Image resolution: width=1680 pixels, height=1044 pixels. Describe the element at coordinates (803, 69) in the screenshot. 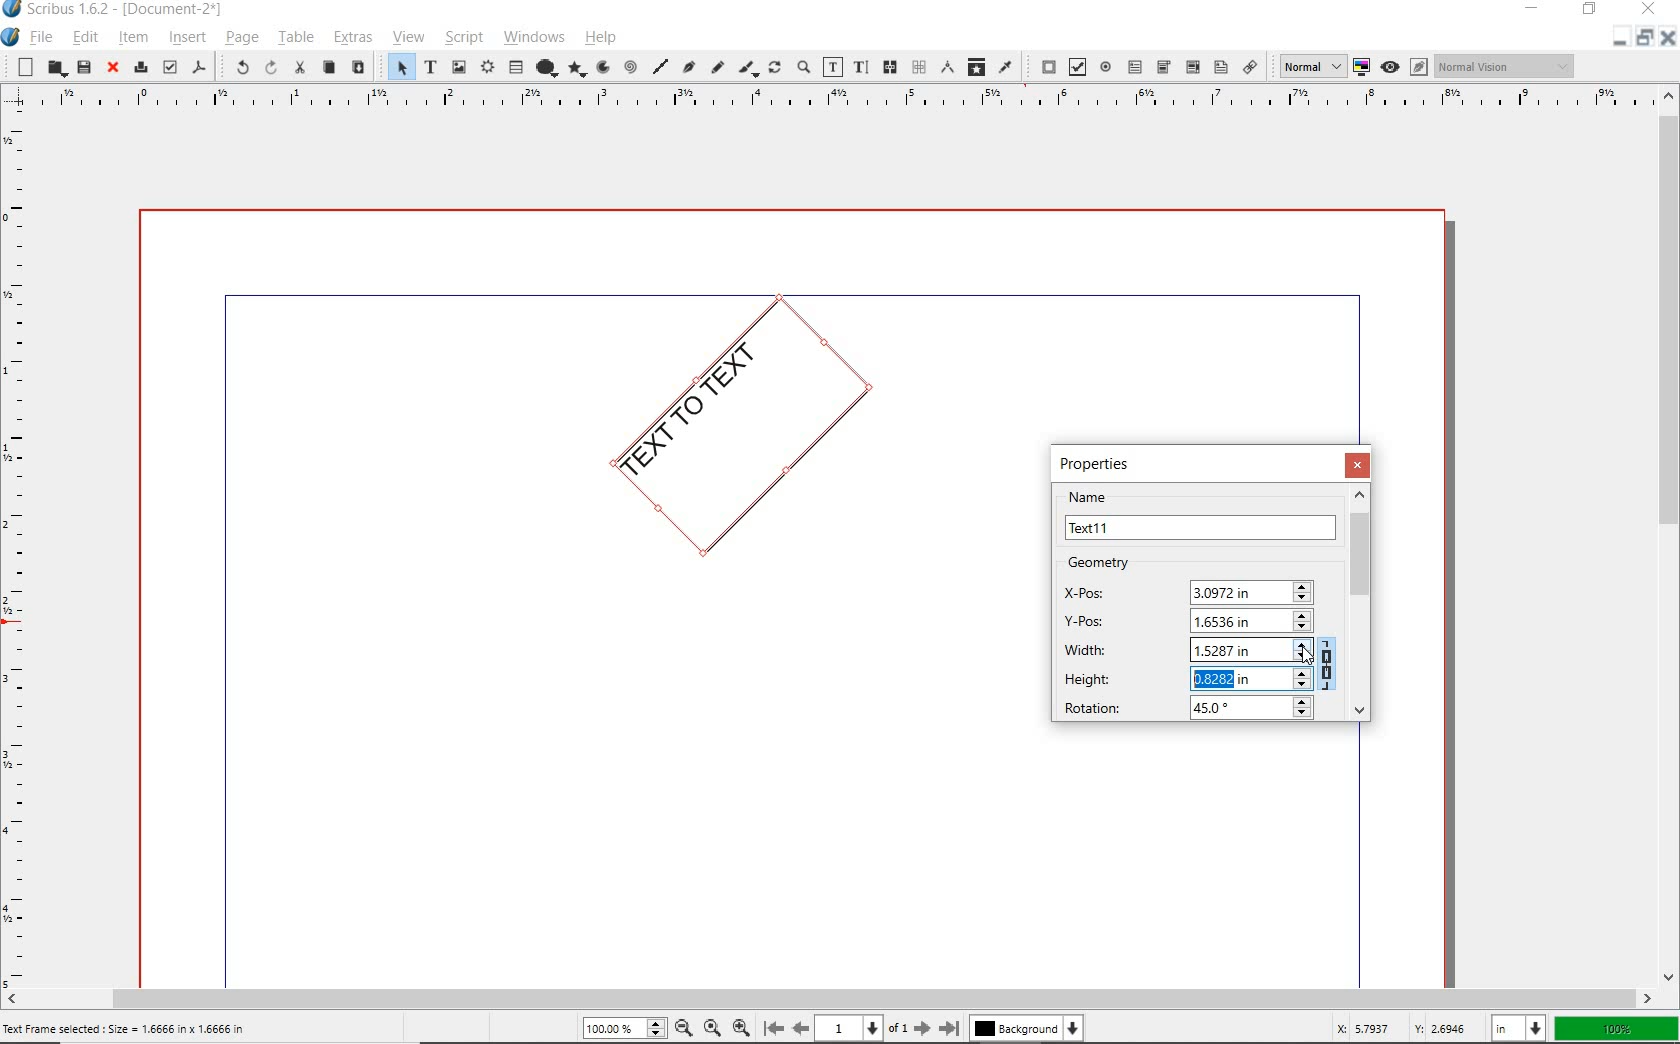

I see `zoom in or zoom out` at that location.